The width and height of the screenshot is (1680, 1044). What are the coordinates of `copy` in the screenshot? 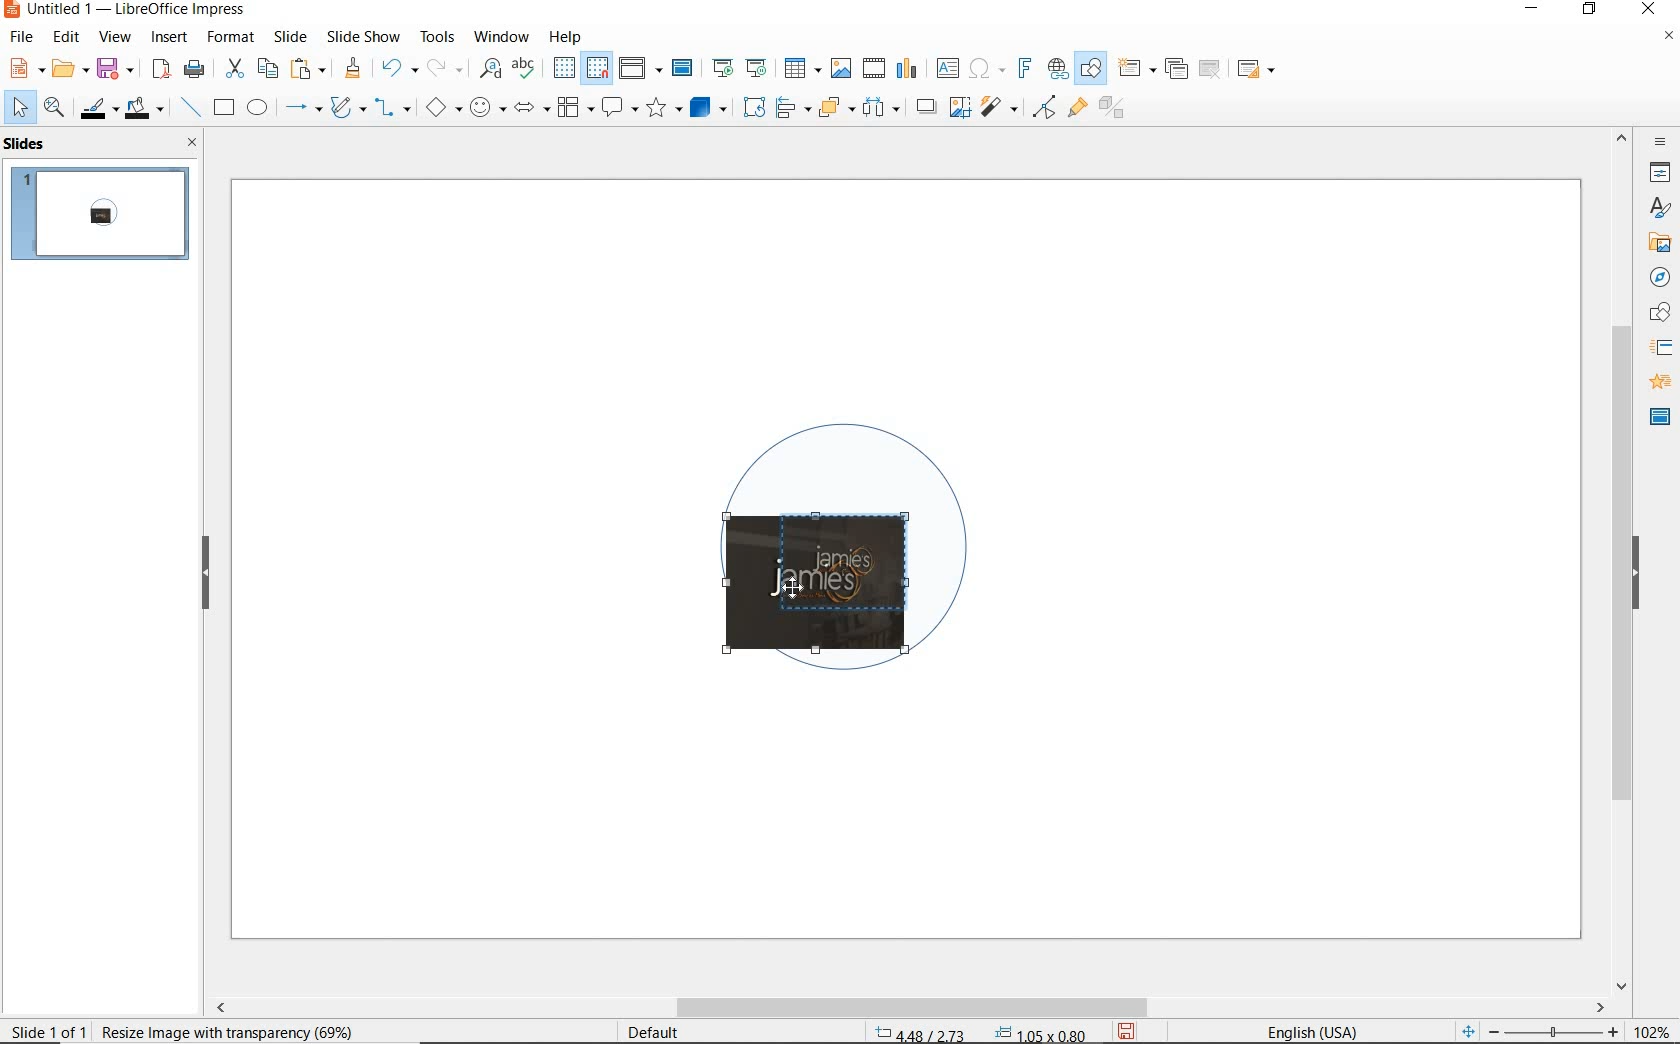 It's located at (267, 69).